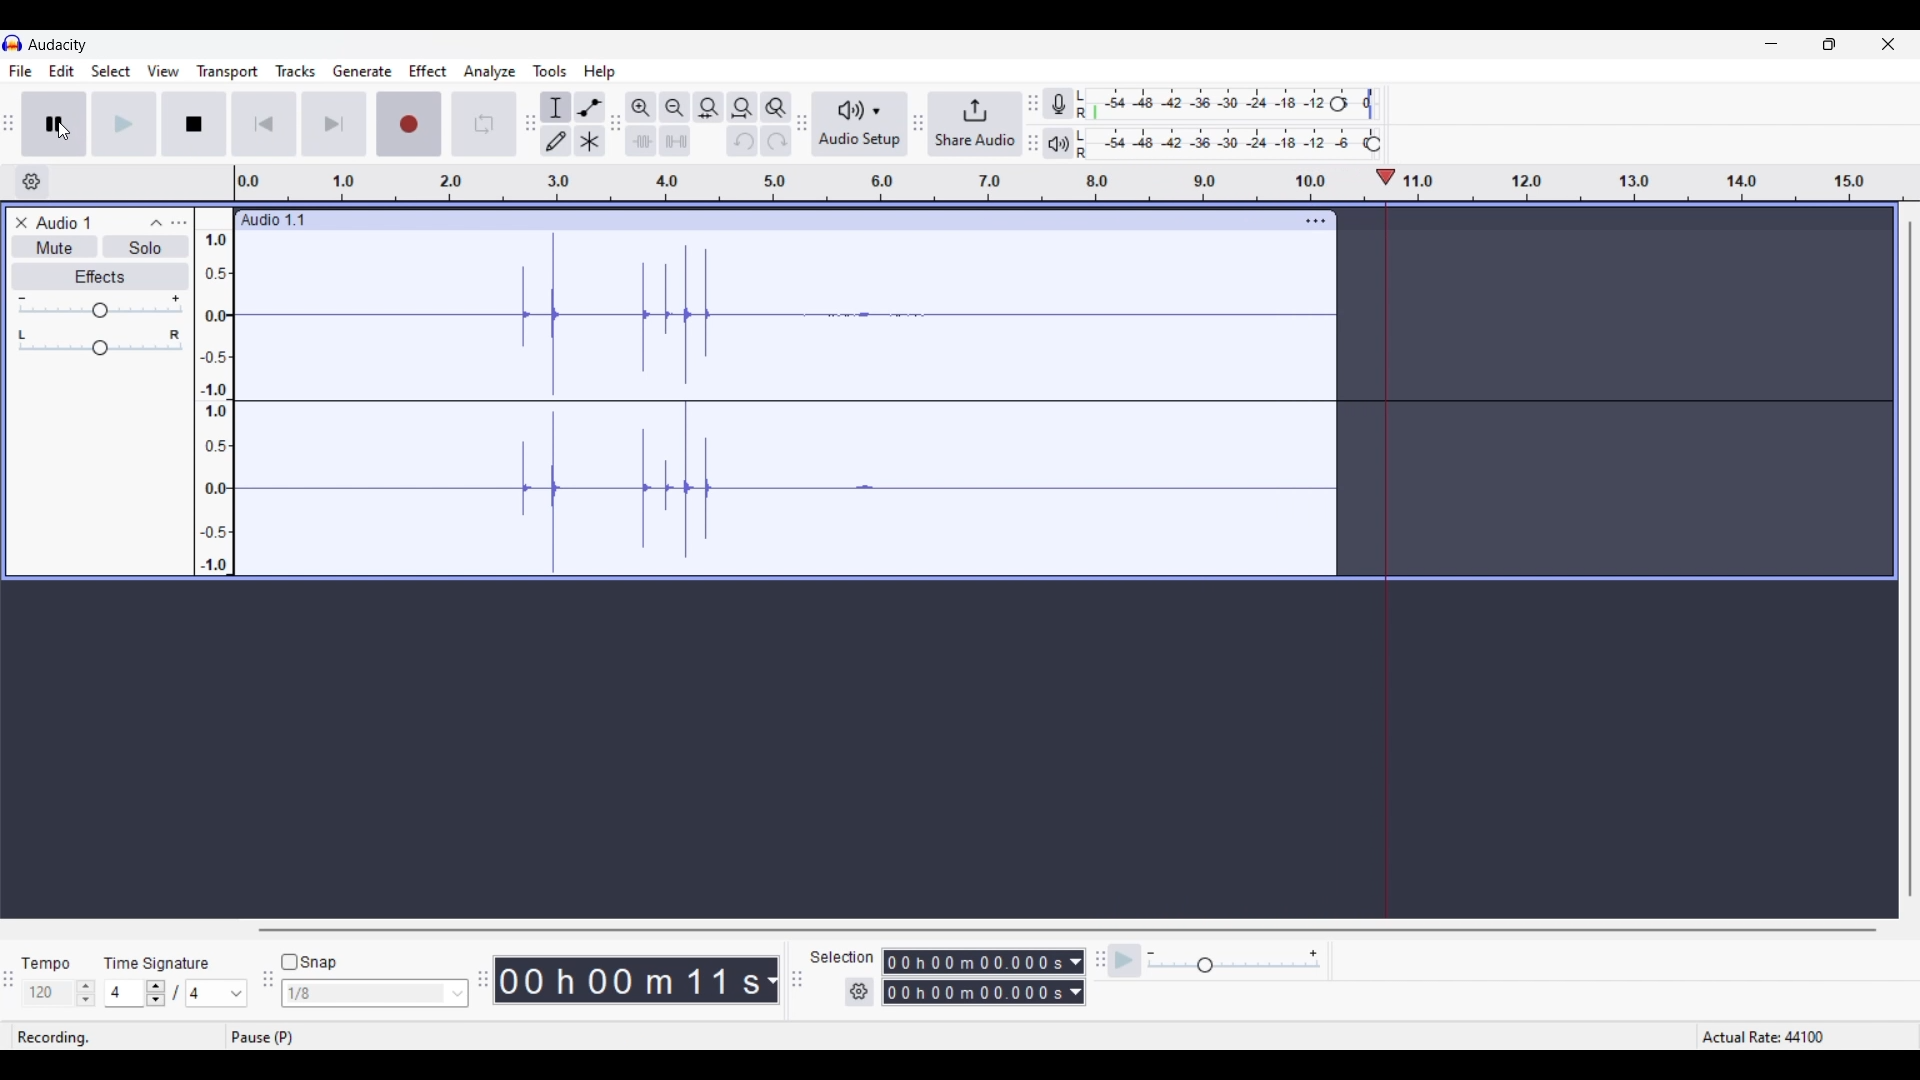 This screenshot has height=1080, width=1920. What do you see at coordinates (20, 72) in the screenshot?
I see `File menu` at bounding box center [20, 72].